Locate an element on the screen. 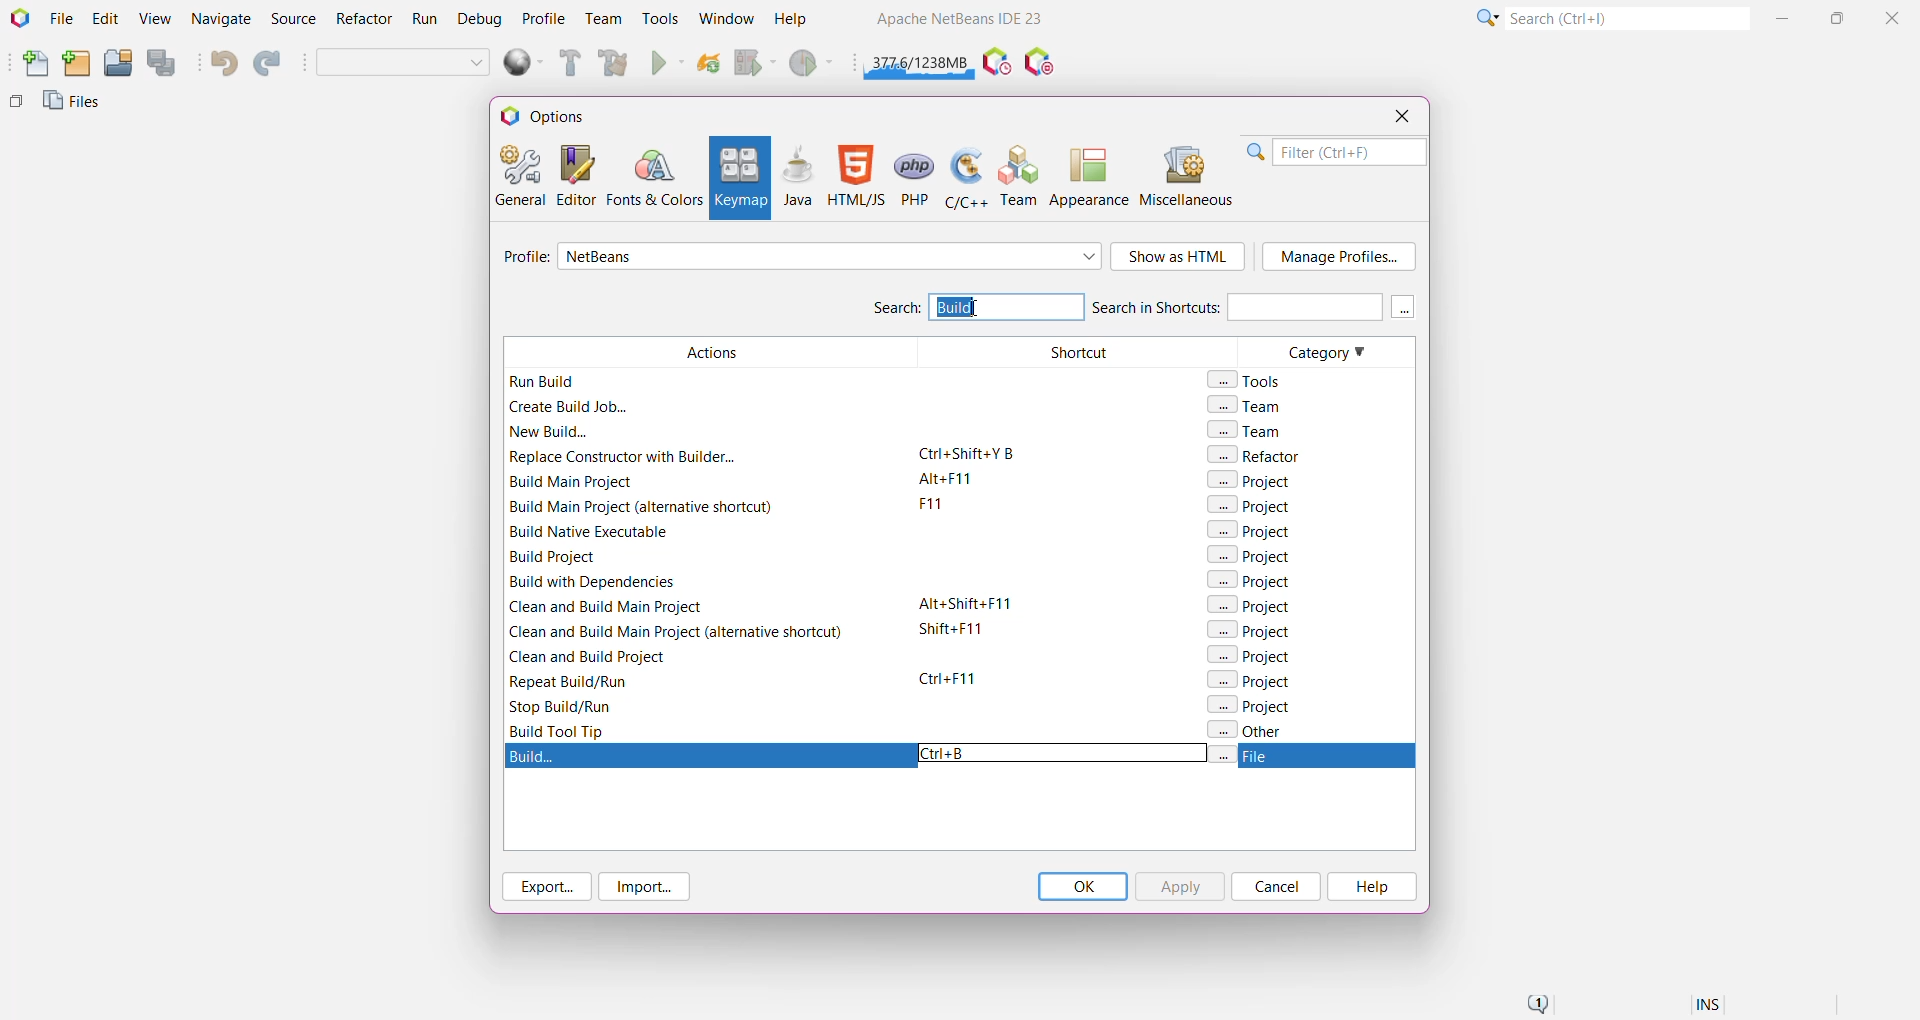  Fonts and Colors is located at coordinates (654, 176).